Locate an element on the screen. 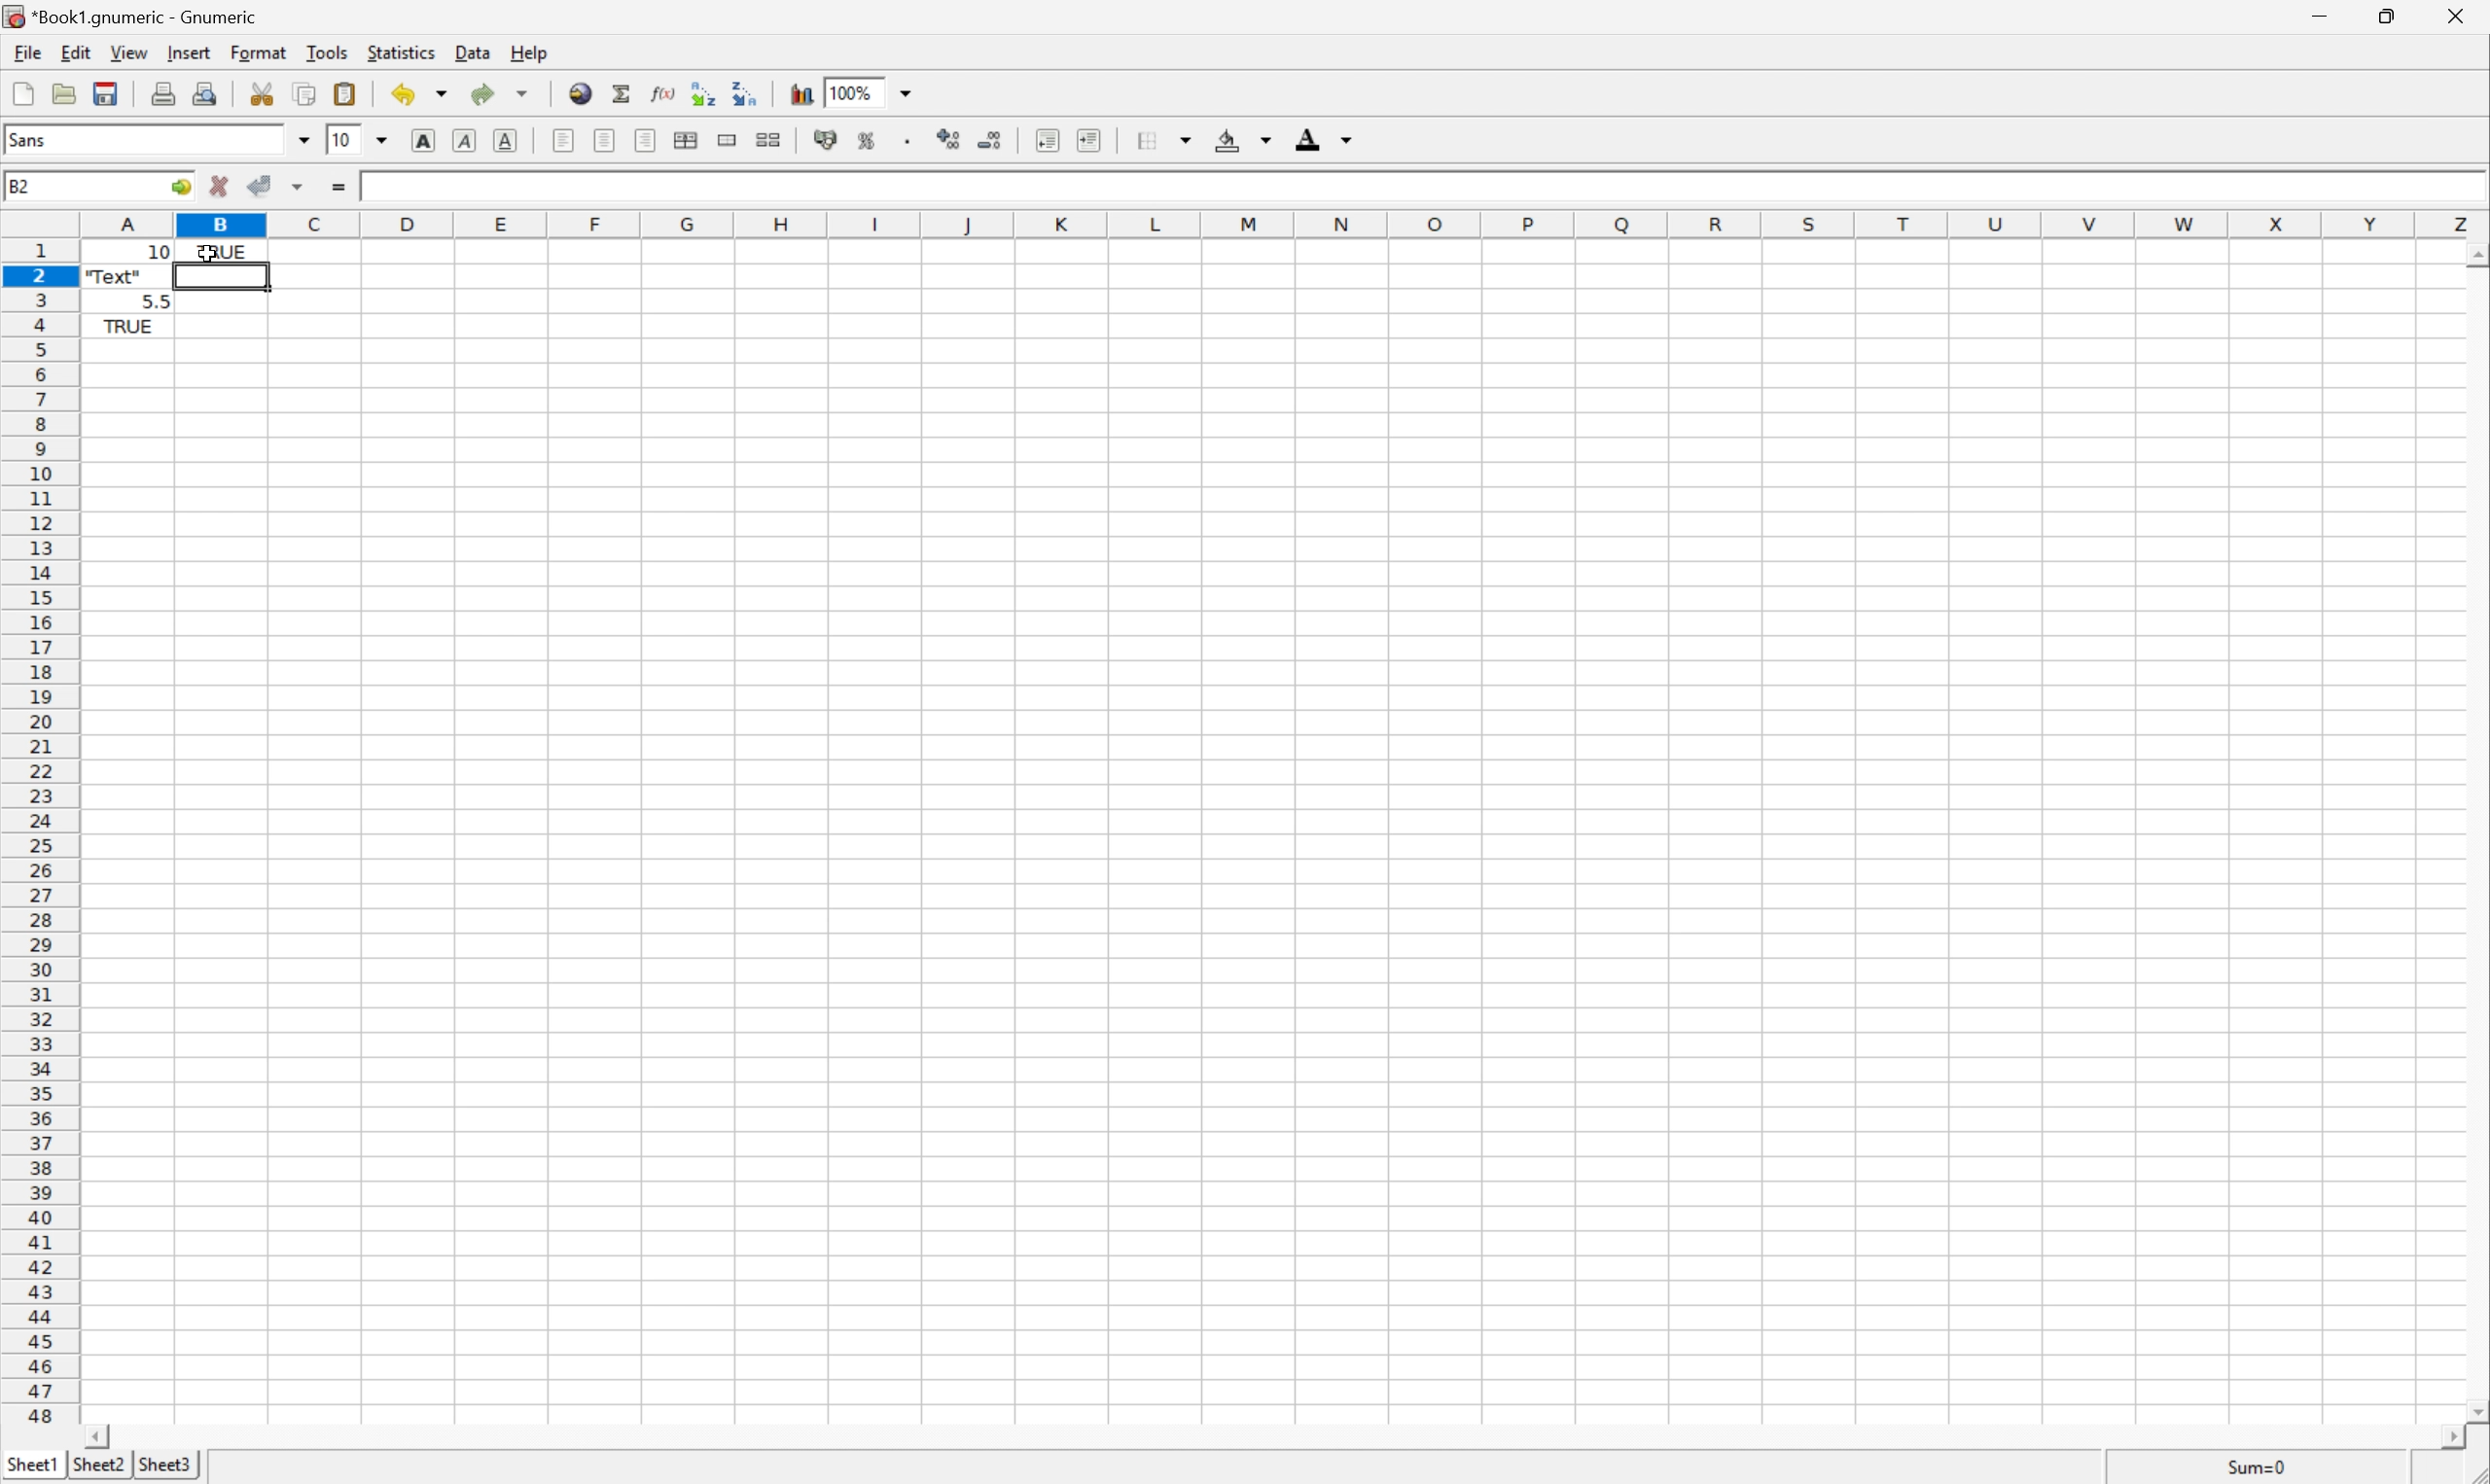 This screenshot has height=1484, width=2490. 10 is located at coordinates (343, 139).